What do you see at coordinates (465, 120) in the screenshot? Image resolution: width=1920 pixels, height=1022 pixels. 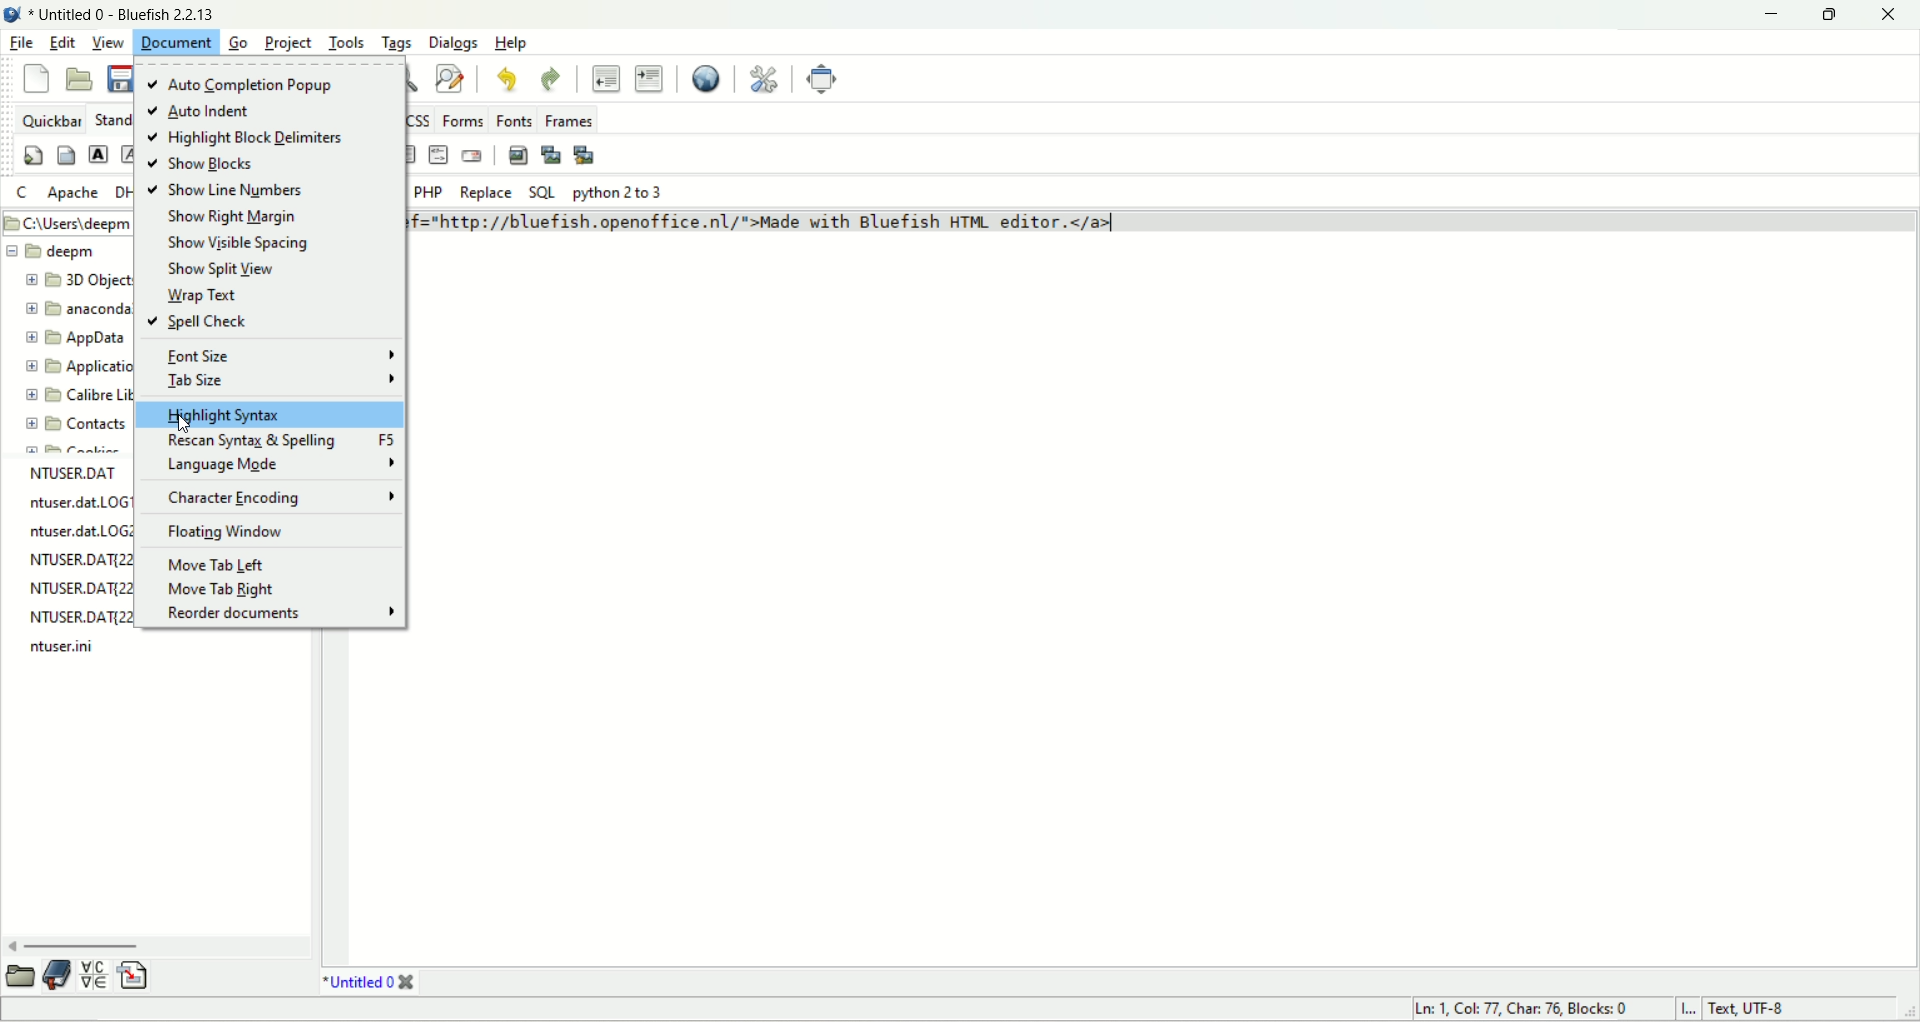 I see `forms` at bounding box center [465, 120].